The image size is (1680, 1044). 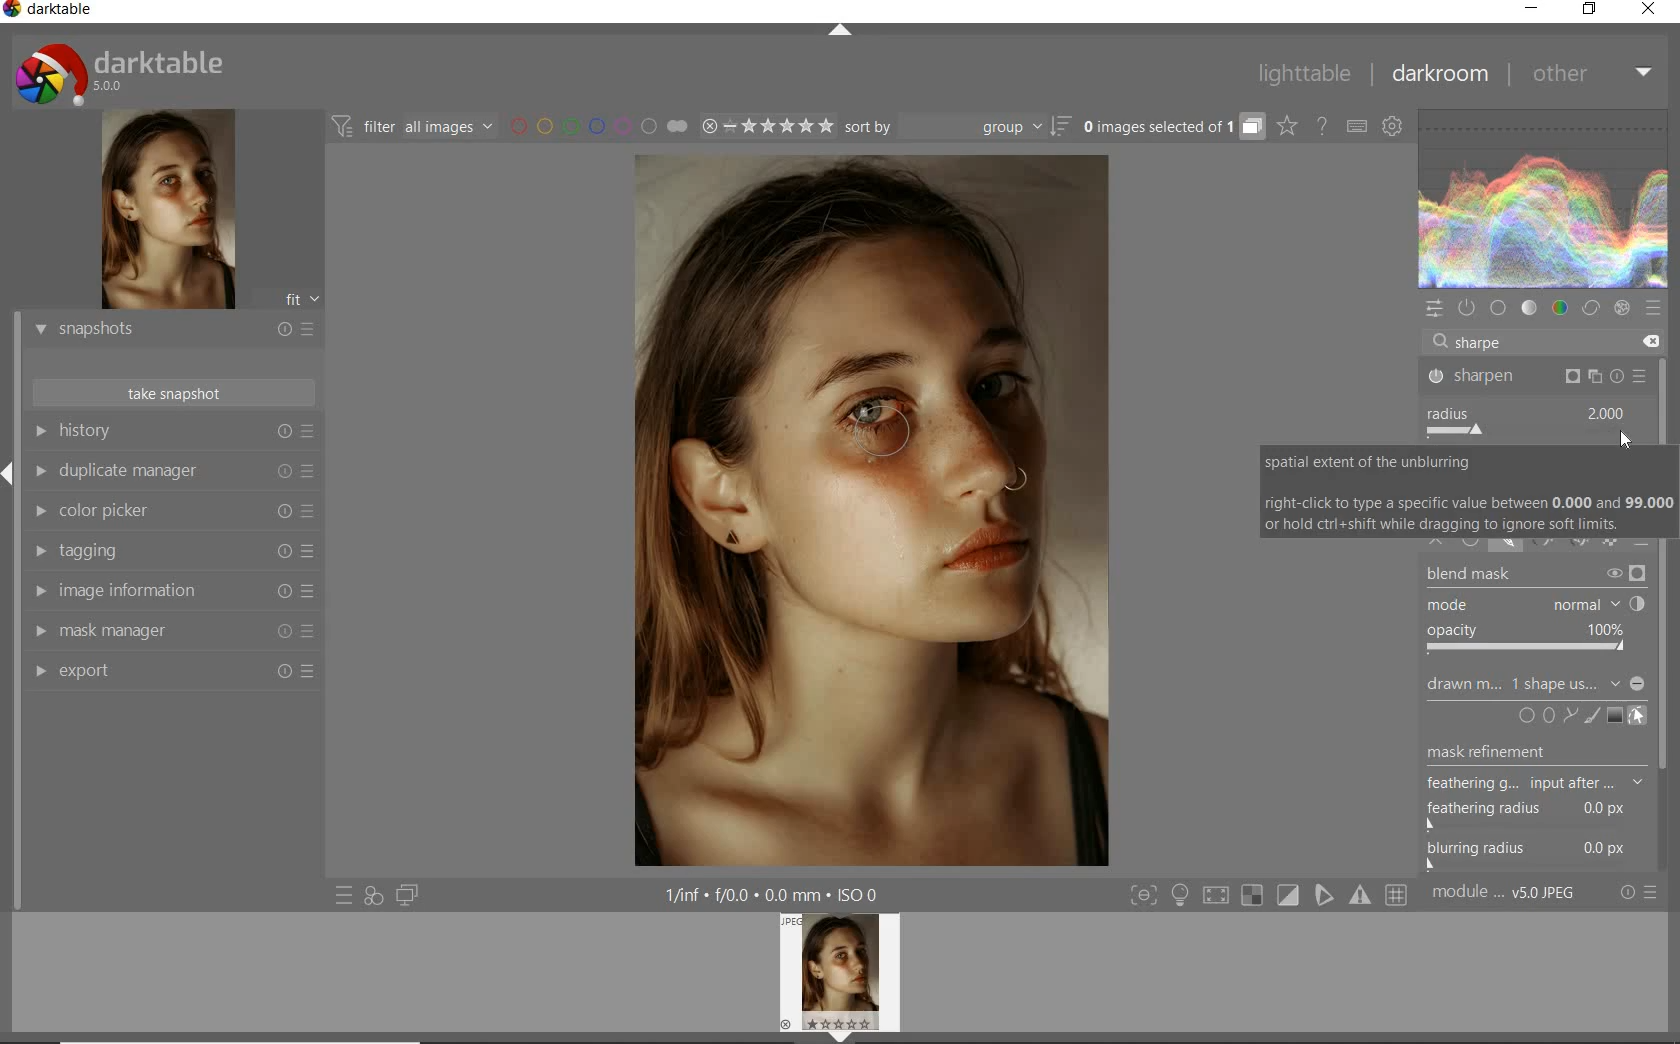 I want to click on OPACITY, so click(x=1530, y=640).